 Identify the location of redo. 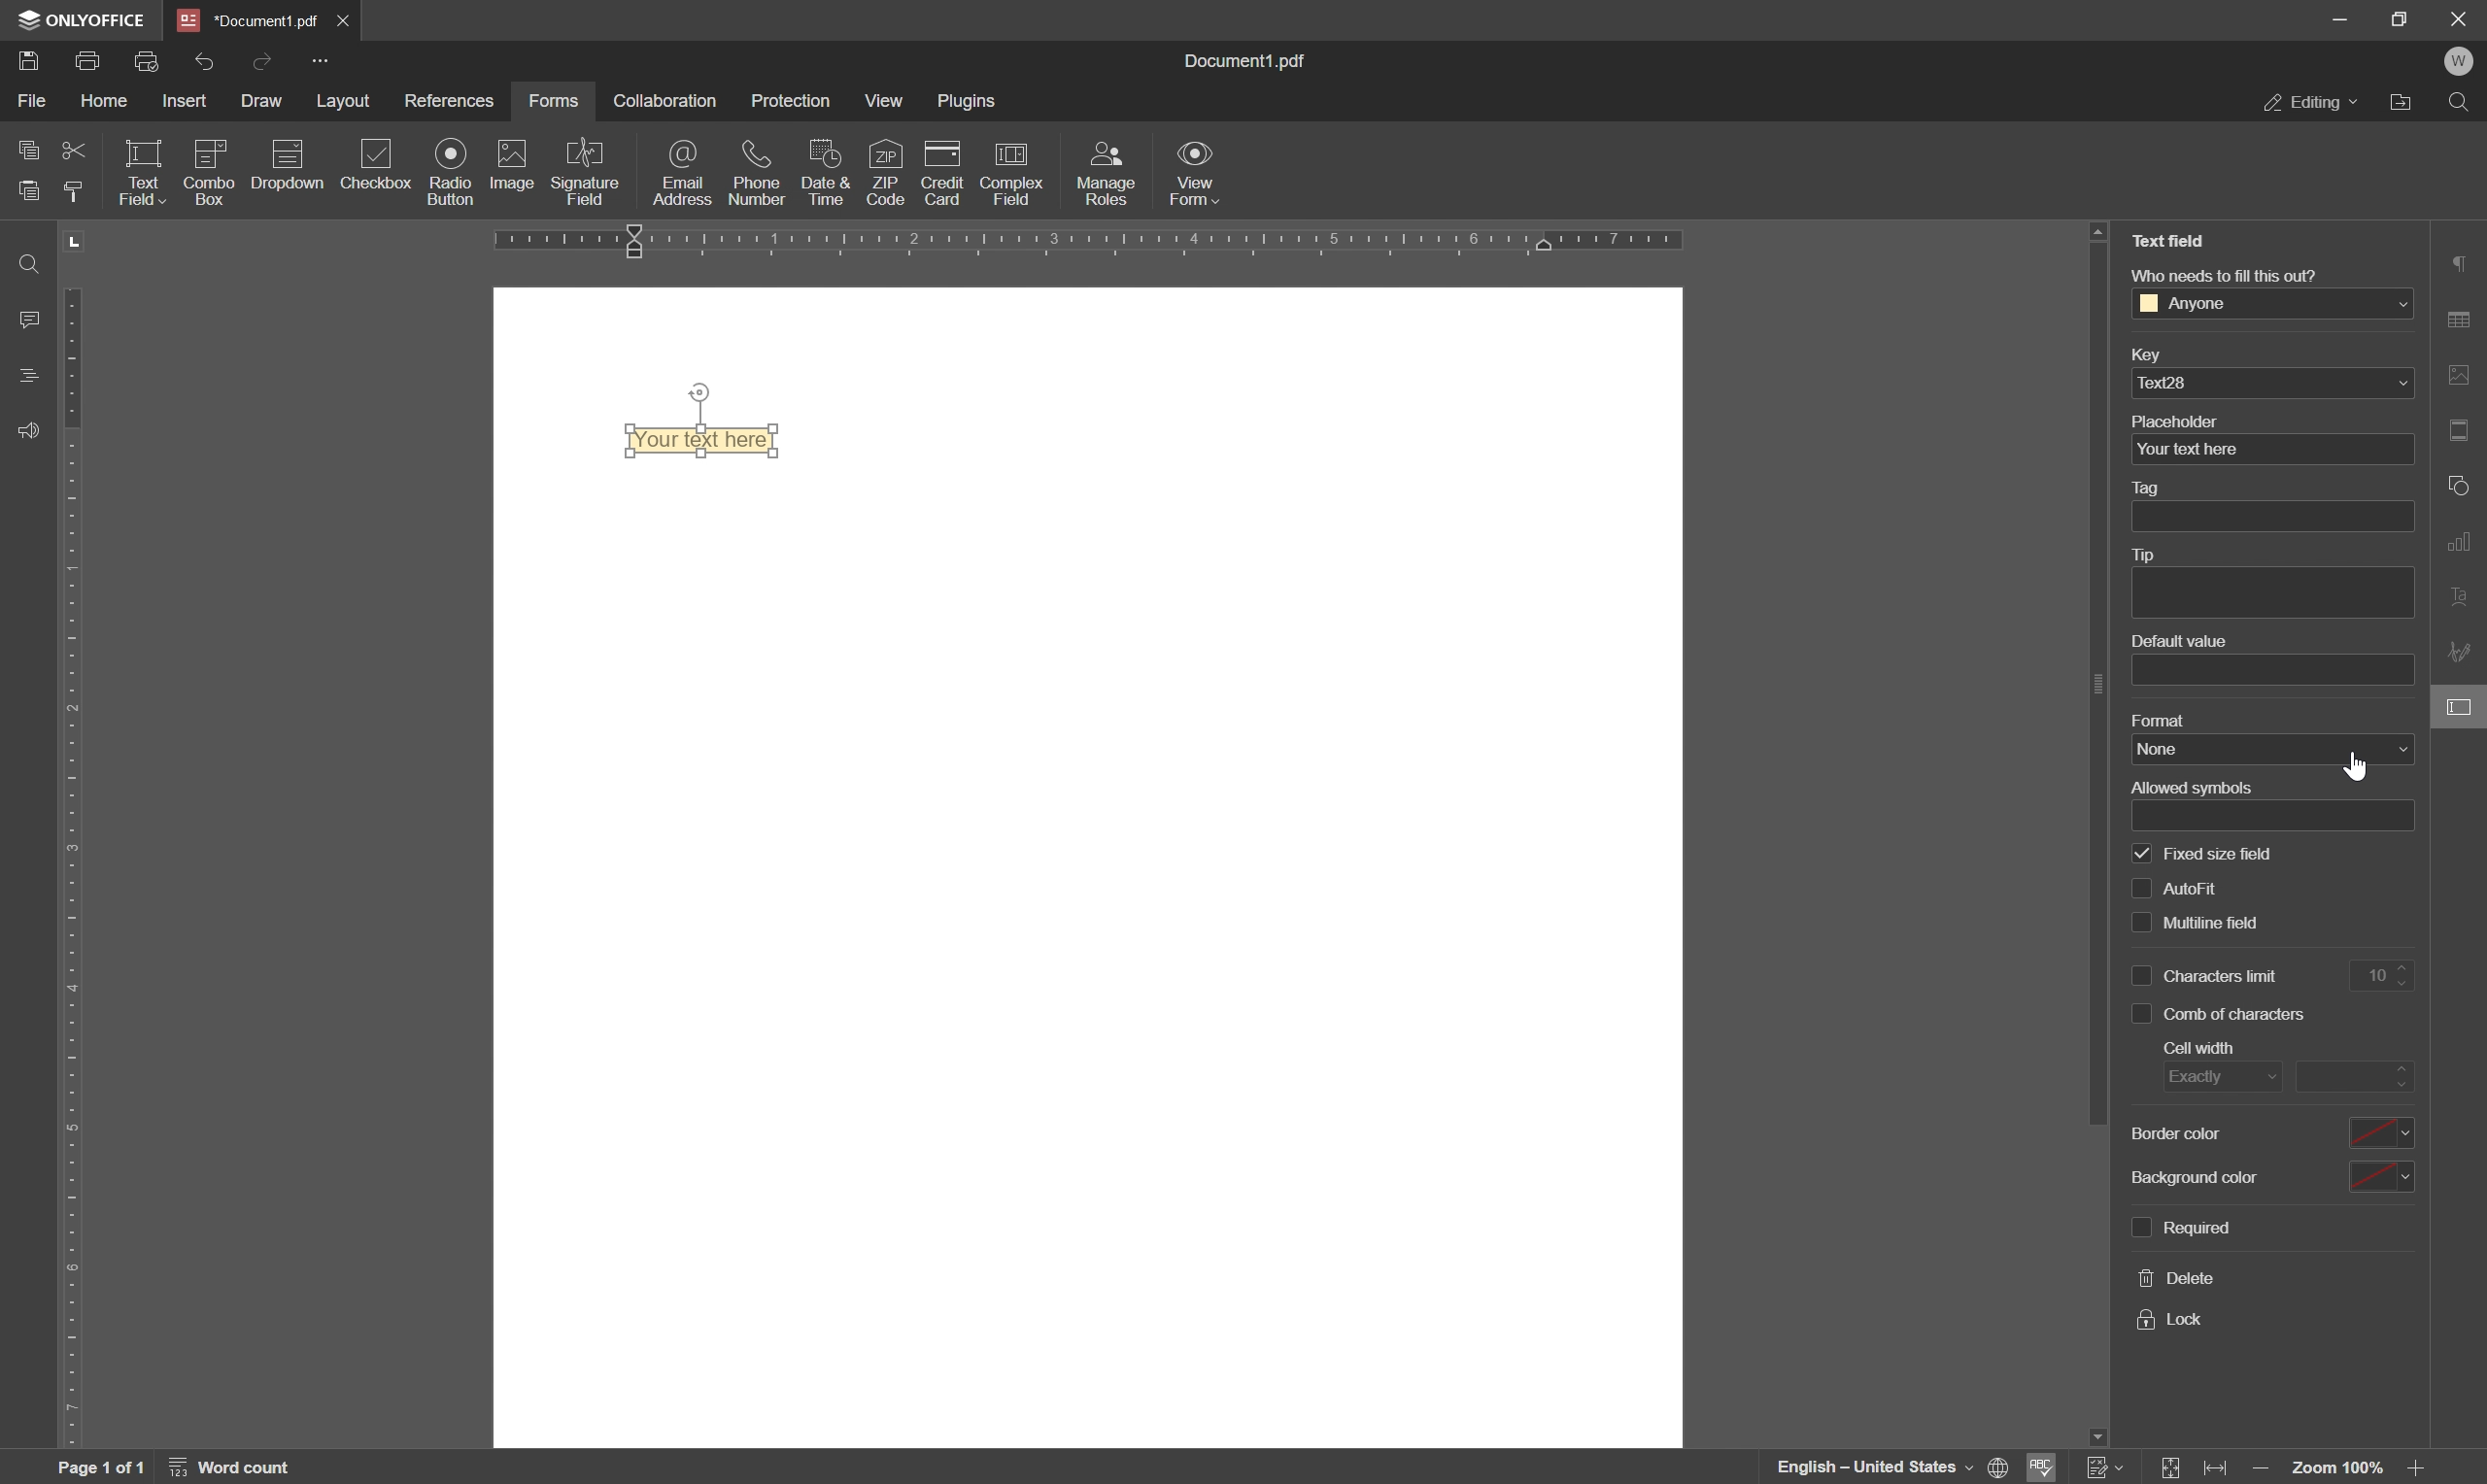
(266, 62).